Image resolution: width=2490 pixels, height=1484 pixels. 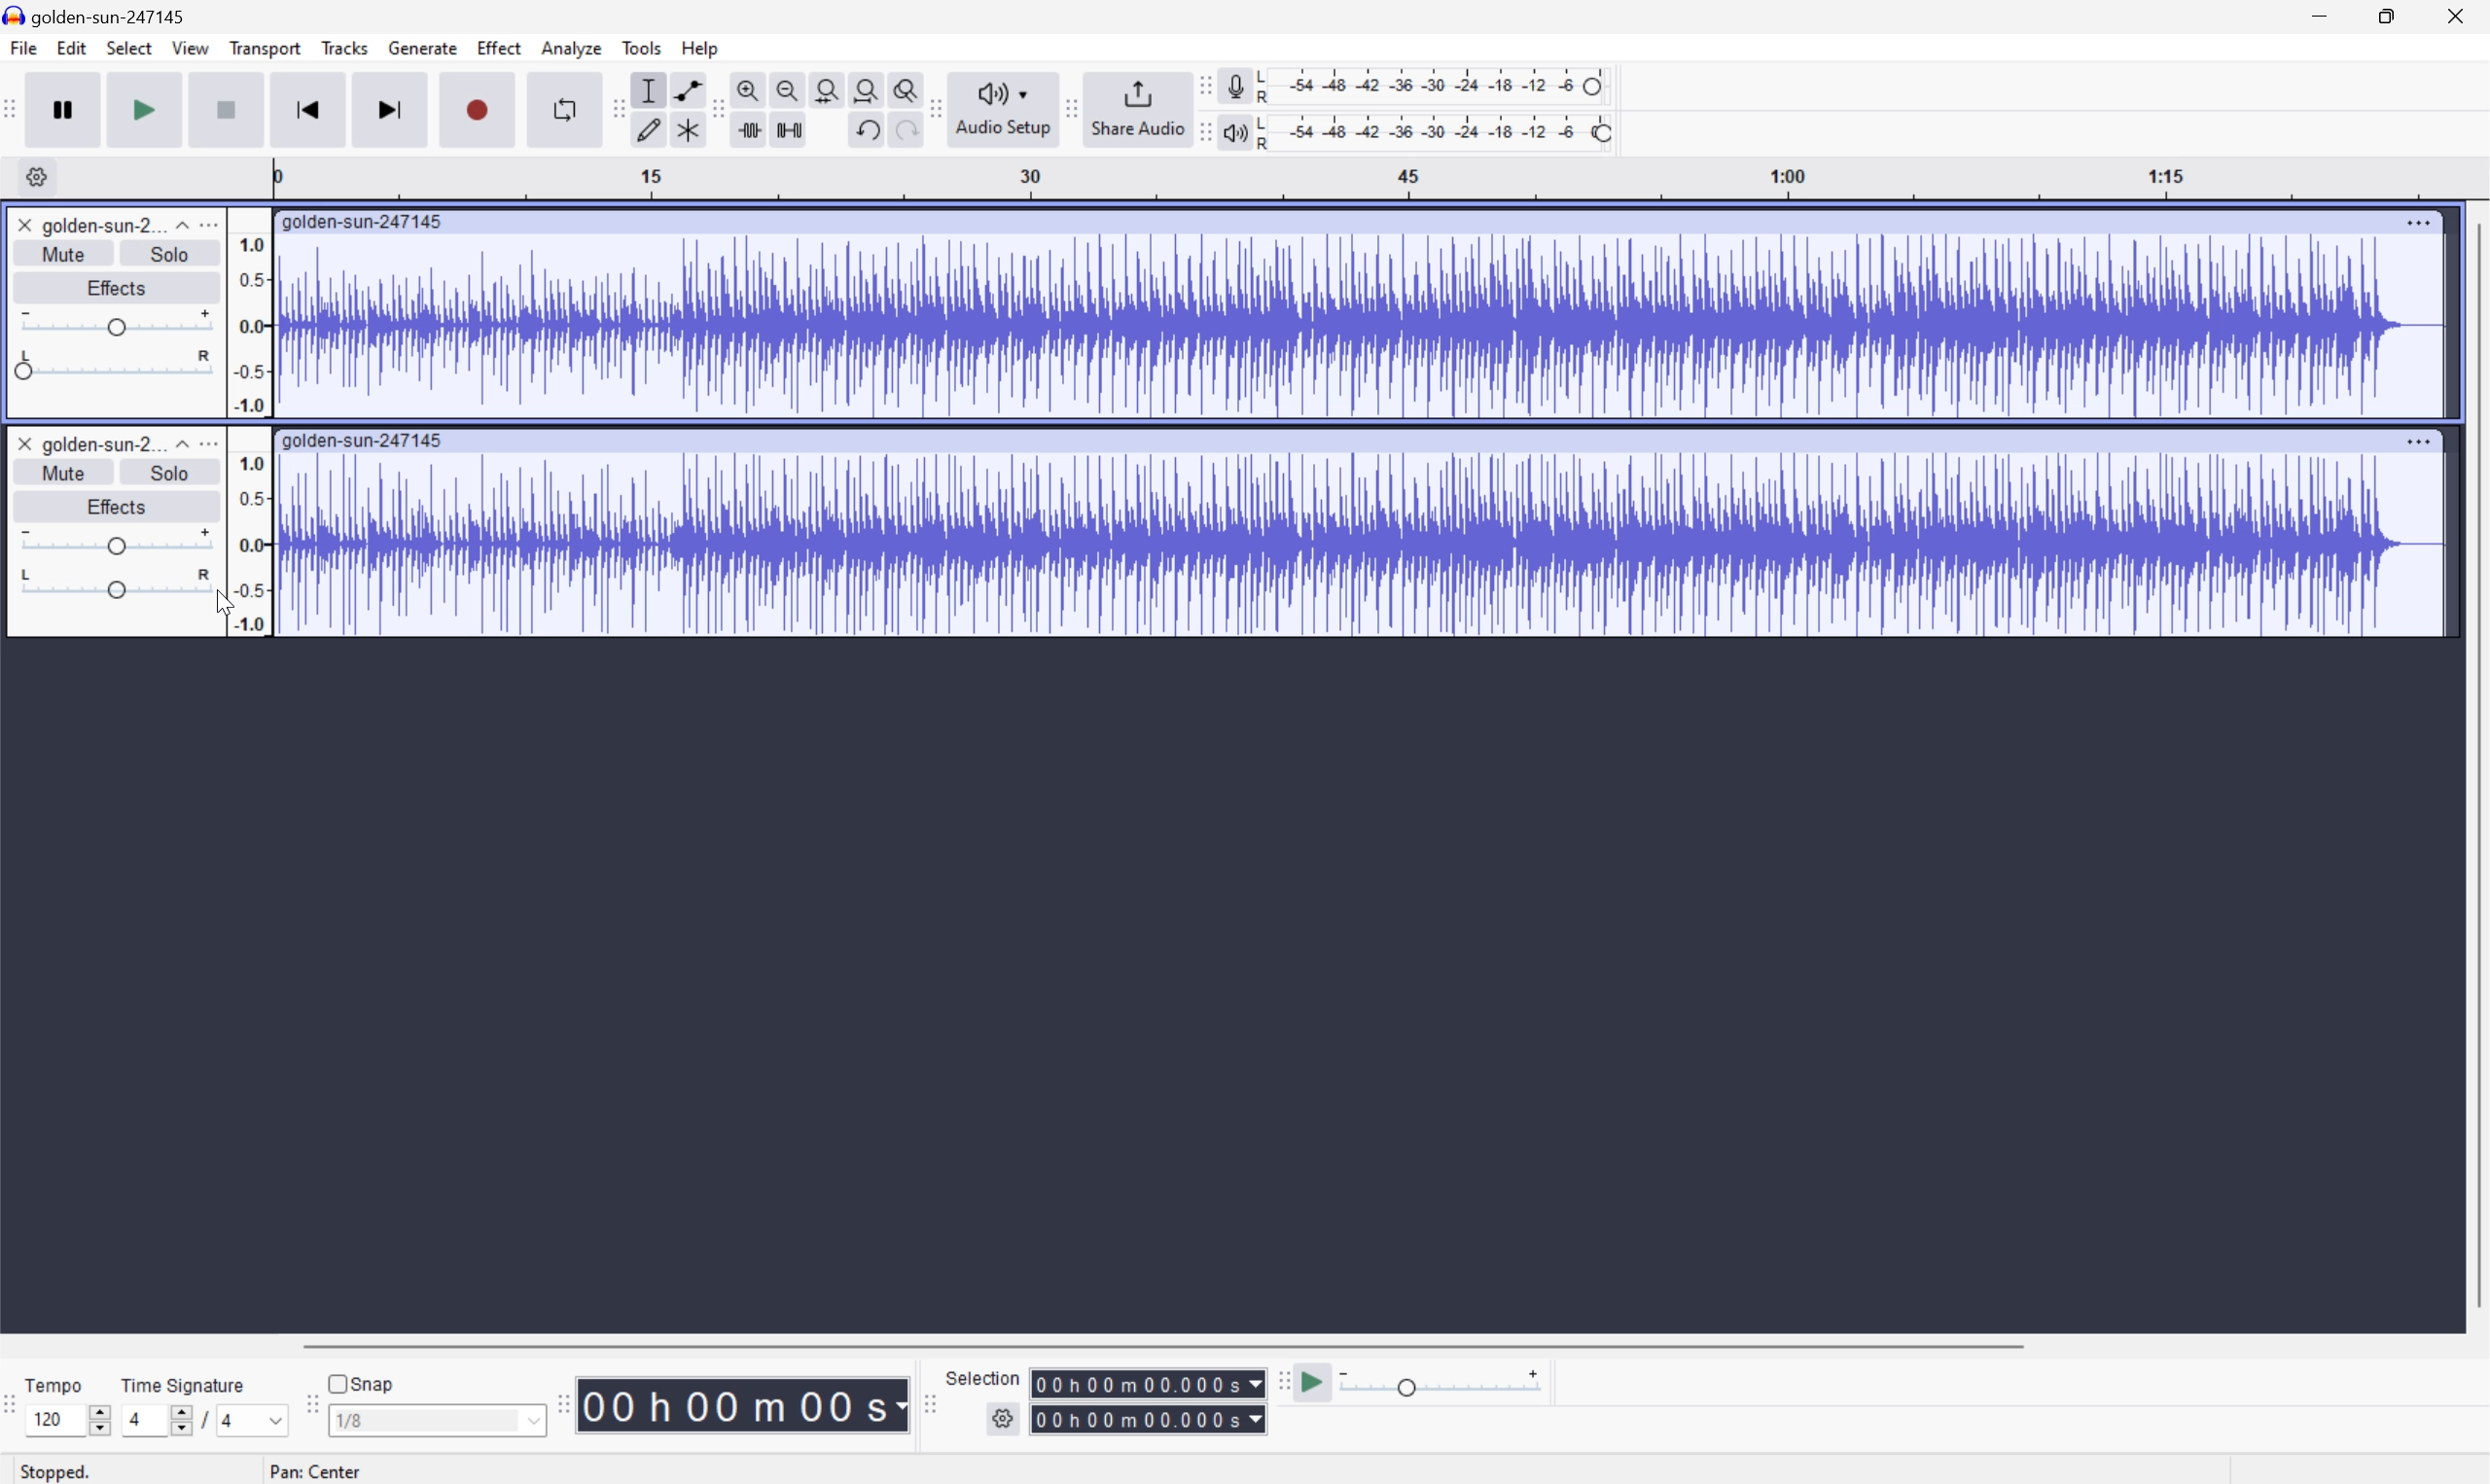 What do you see at coordinates (56, 1384) in the screenshot?
I see `Tempo` at bounding box center [56, 1384].